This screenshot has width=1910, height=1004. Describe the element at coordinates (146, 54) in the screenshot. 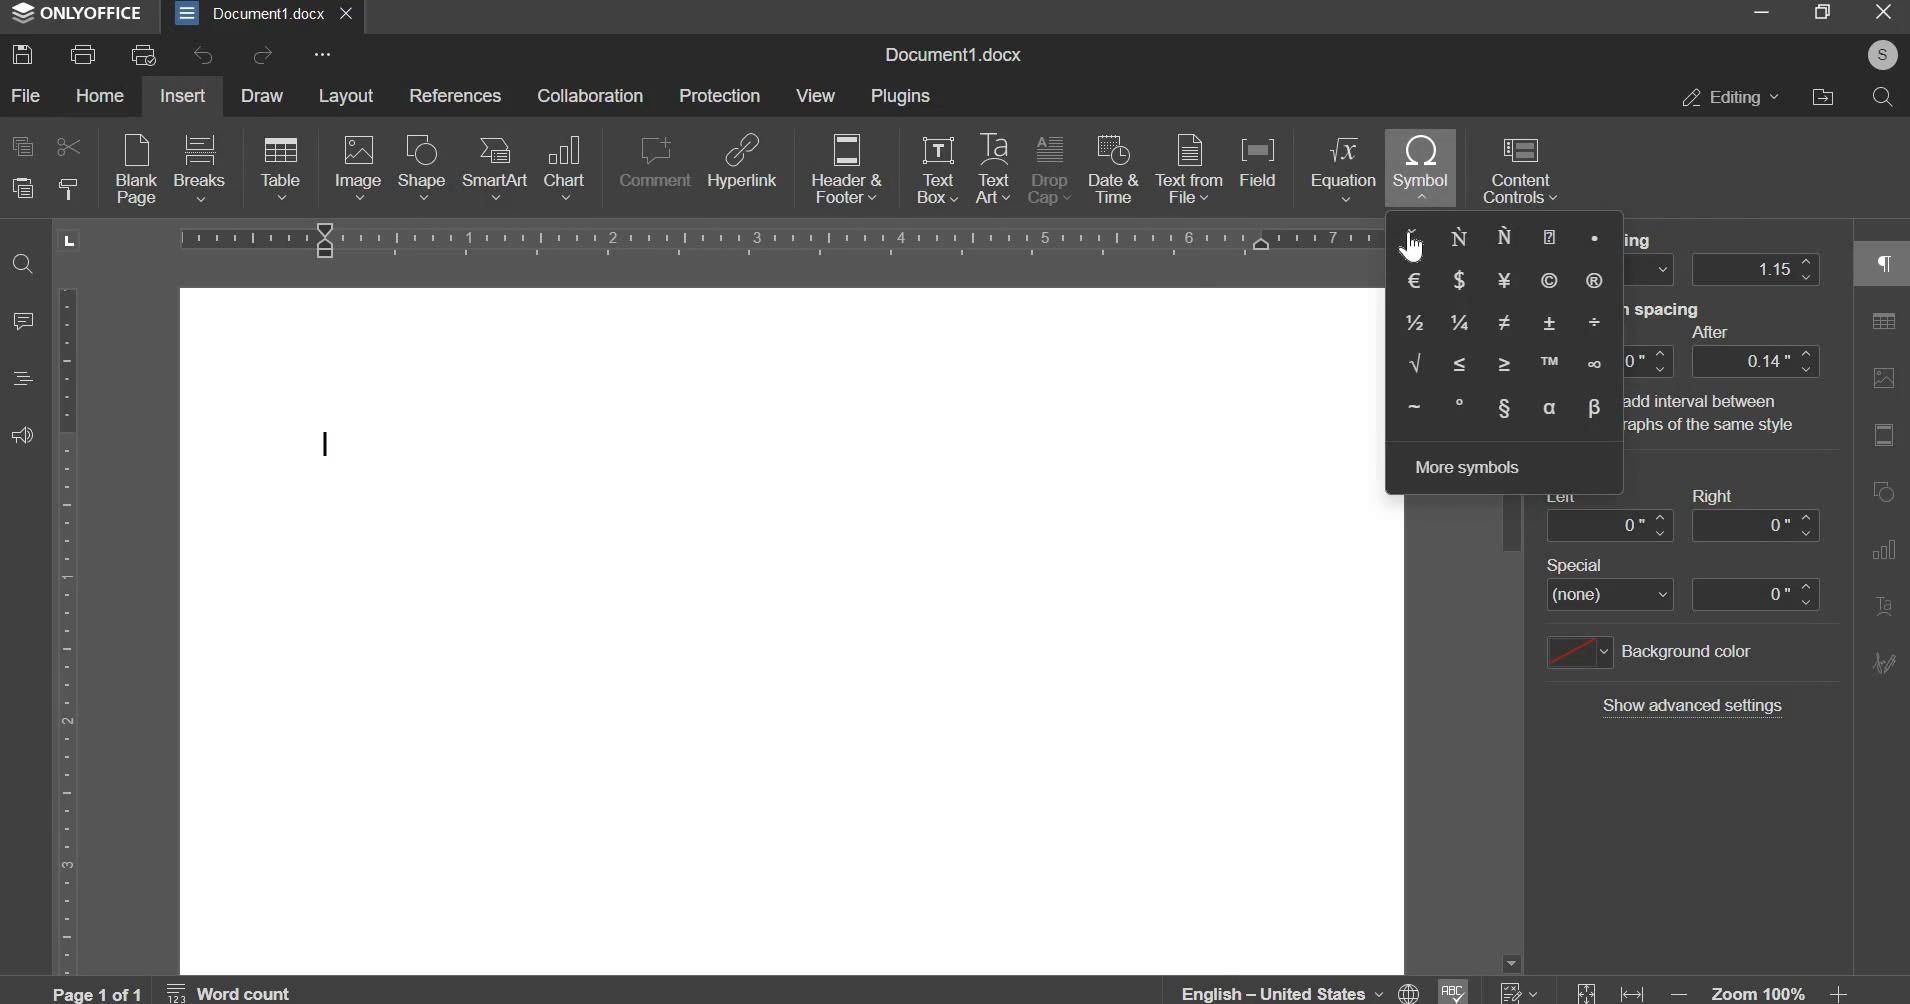

I see `print preview` at that location.